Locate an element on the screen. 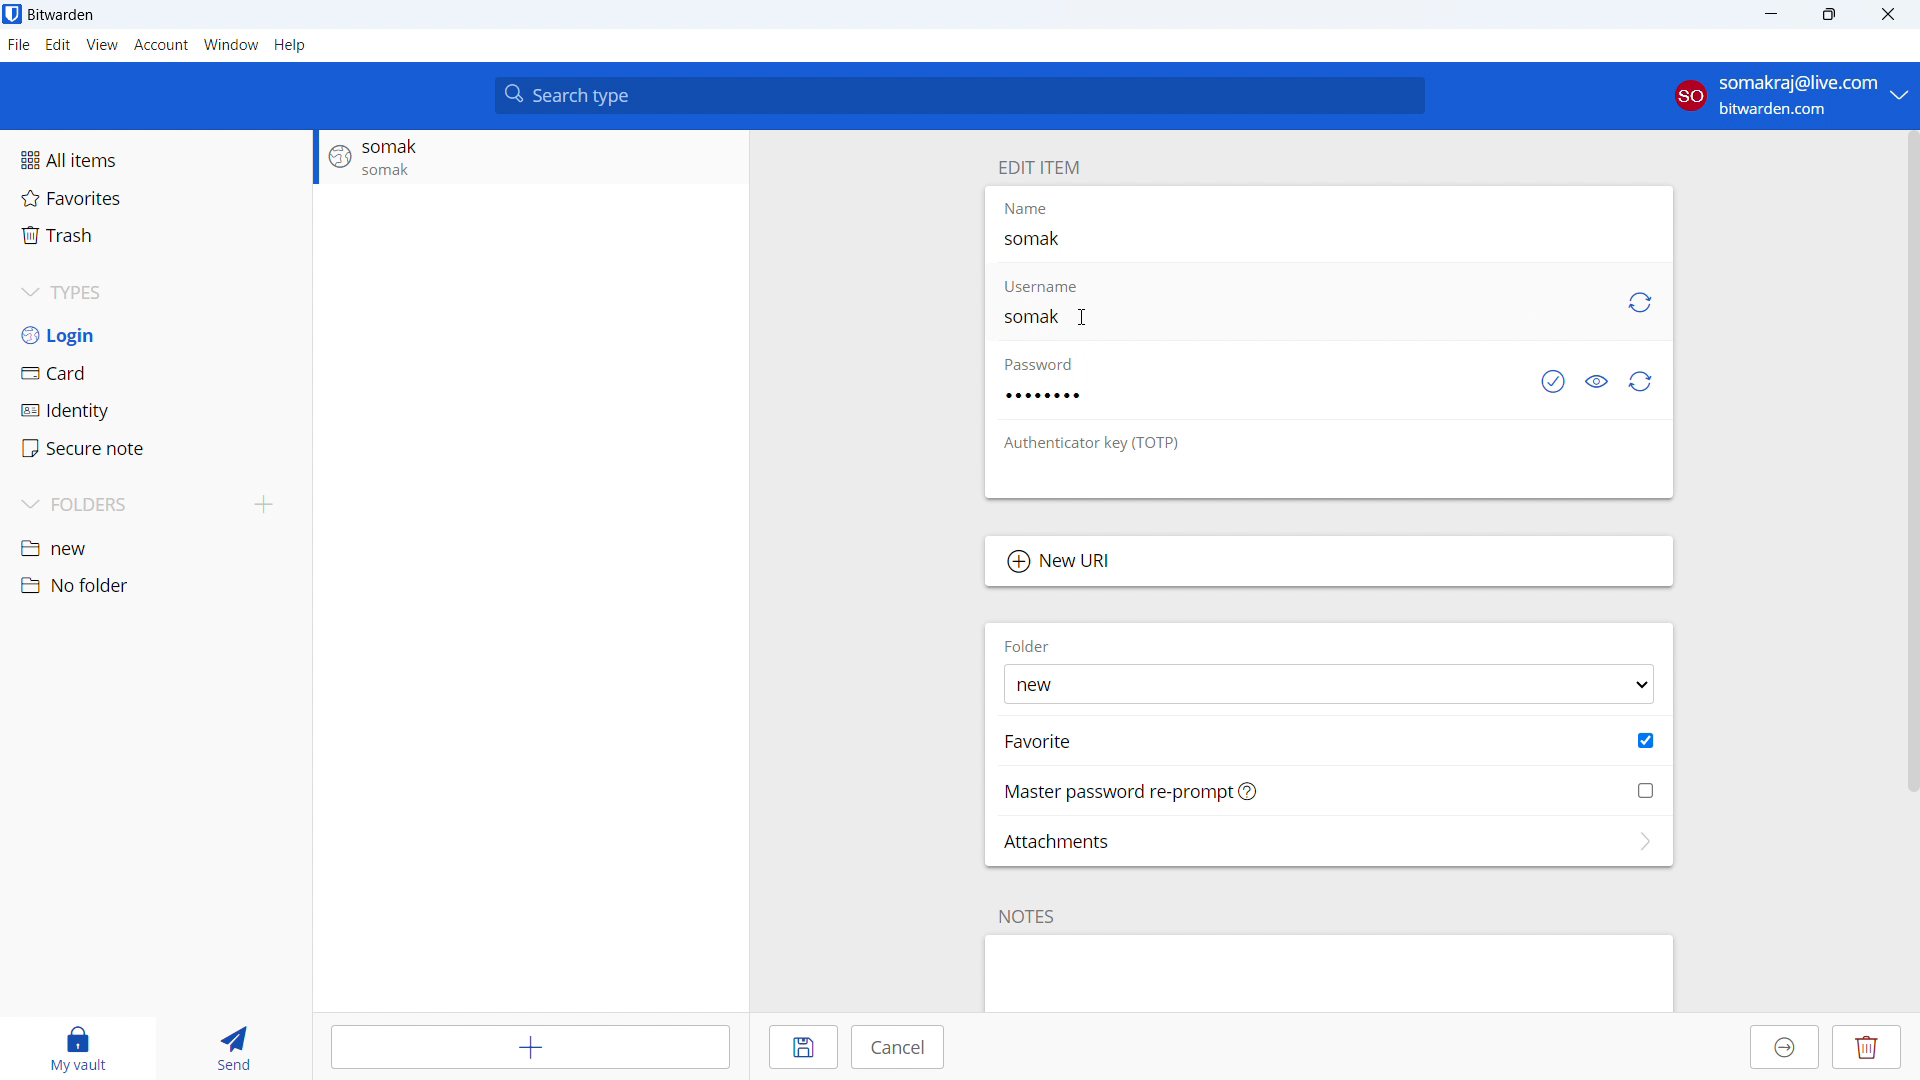 This screenshot has width=1920, height=1080. check if password has been exposed is located at coordinates (1553, 380).